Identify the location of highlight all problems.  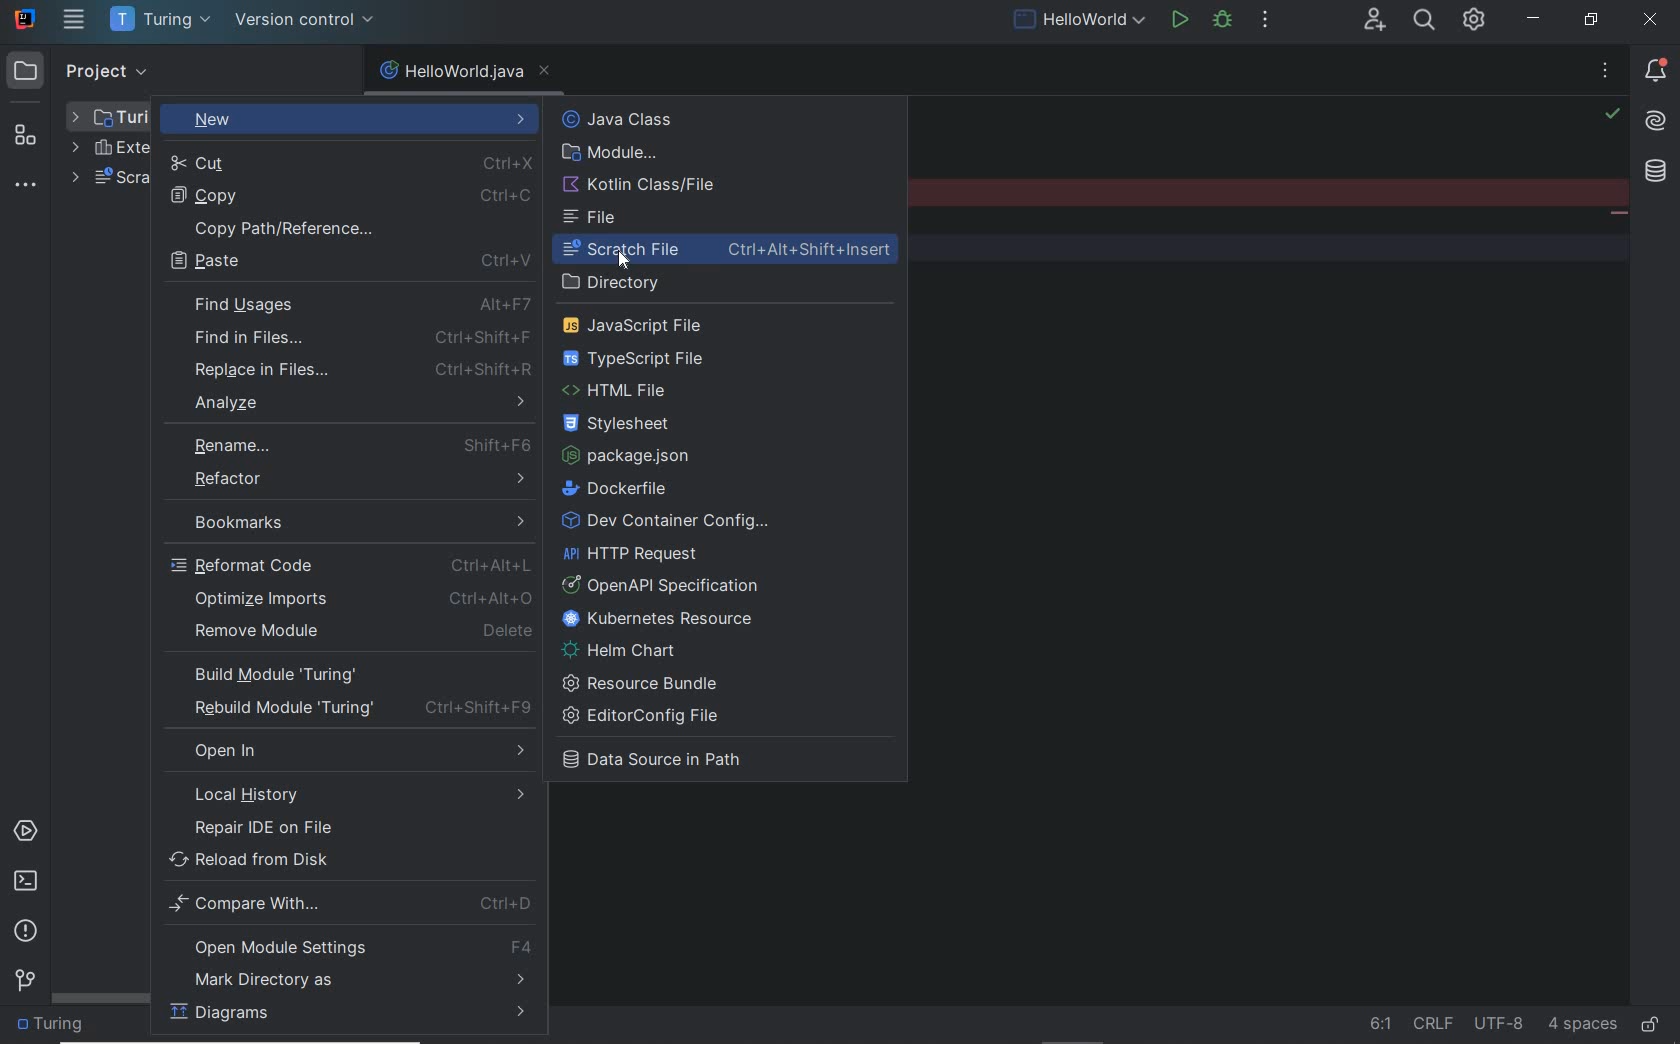
(1612, 114).